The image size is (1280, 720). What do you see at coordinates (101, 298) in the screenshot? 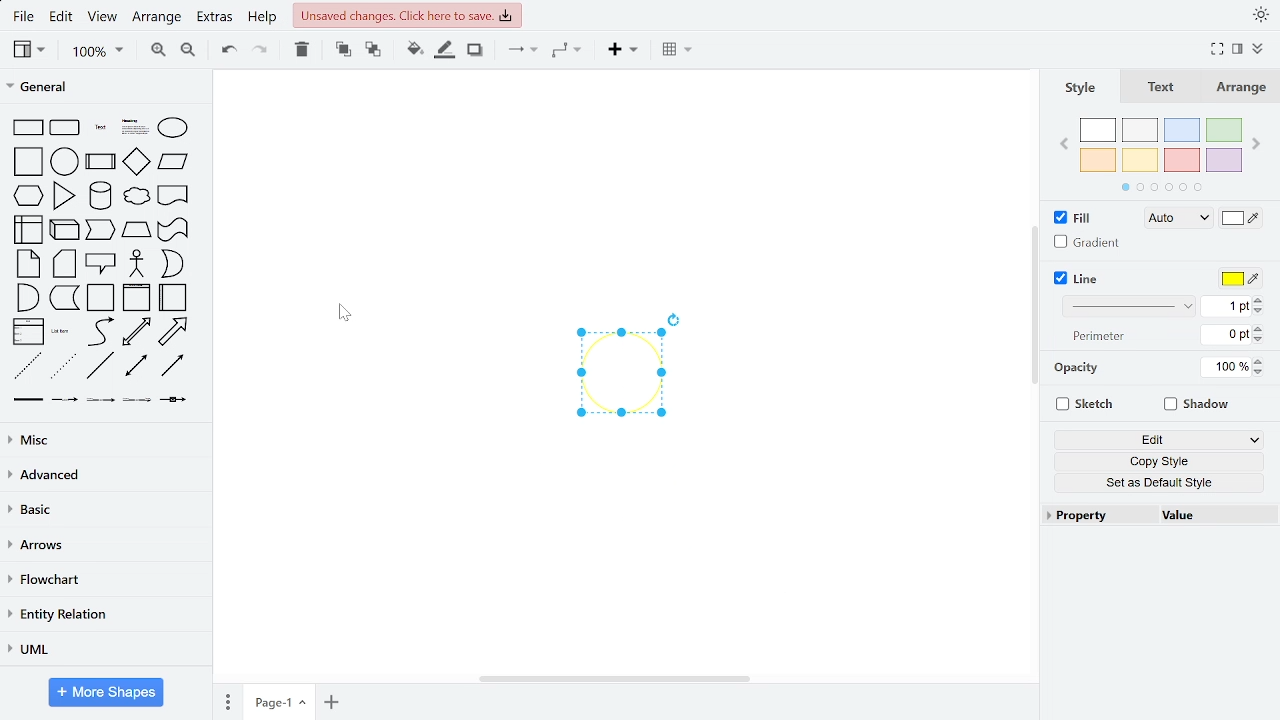
I see `container` at bounding box center [101, 298].